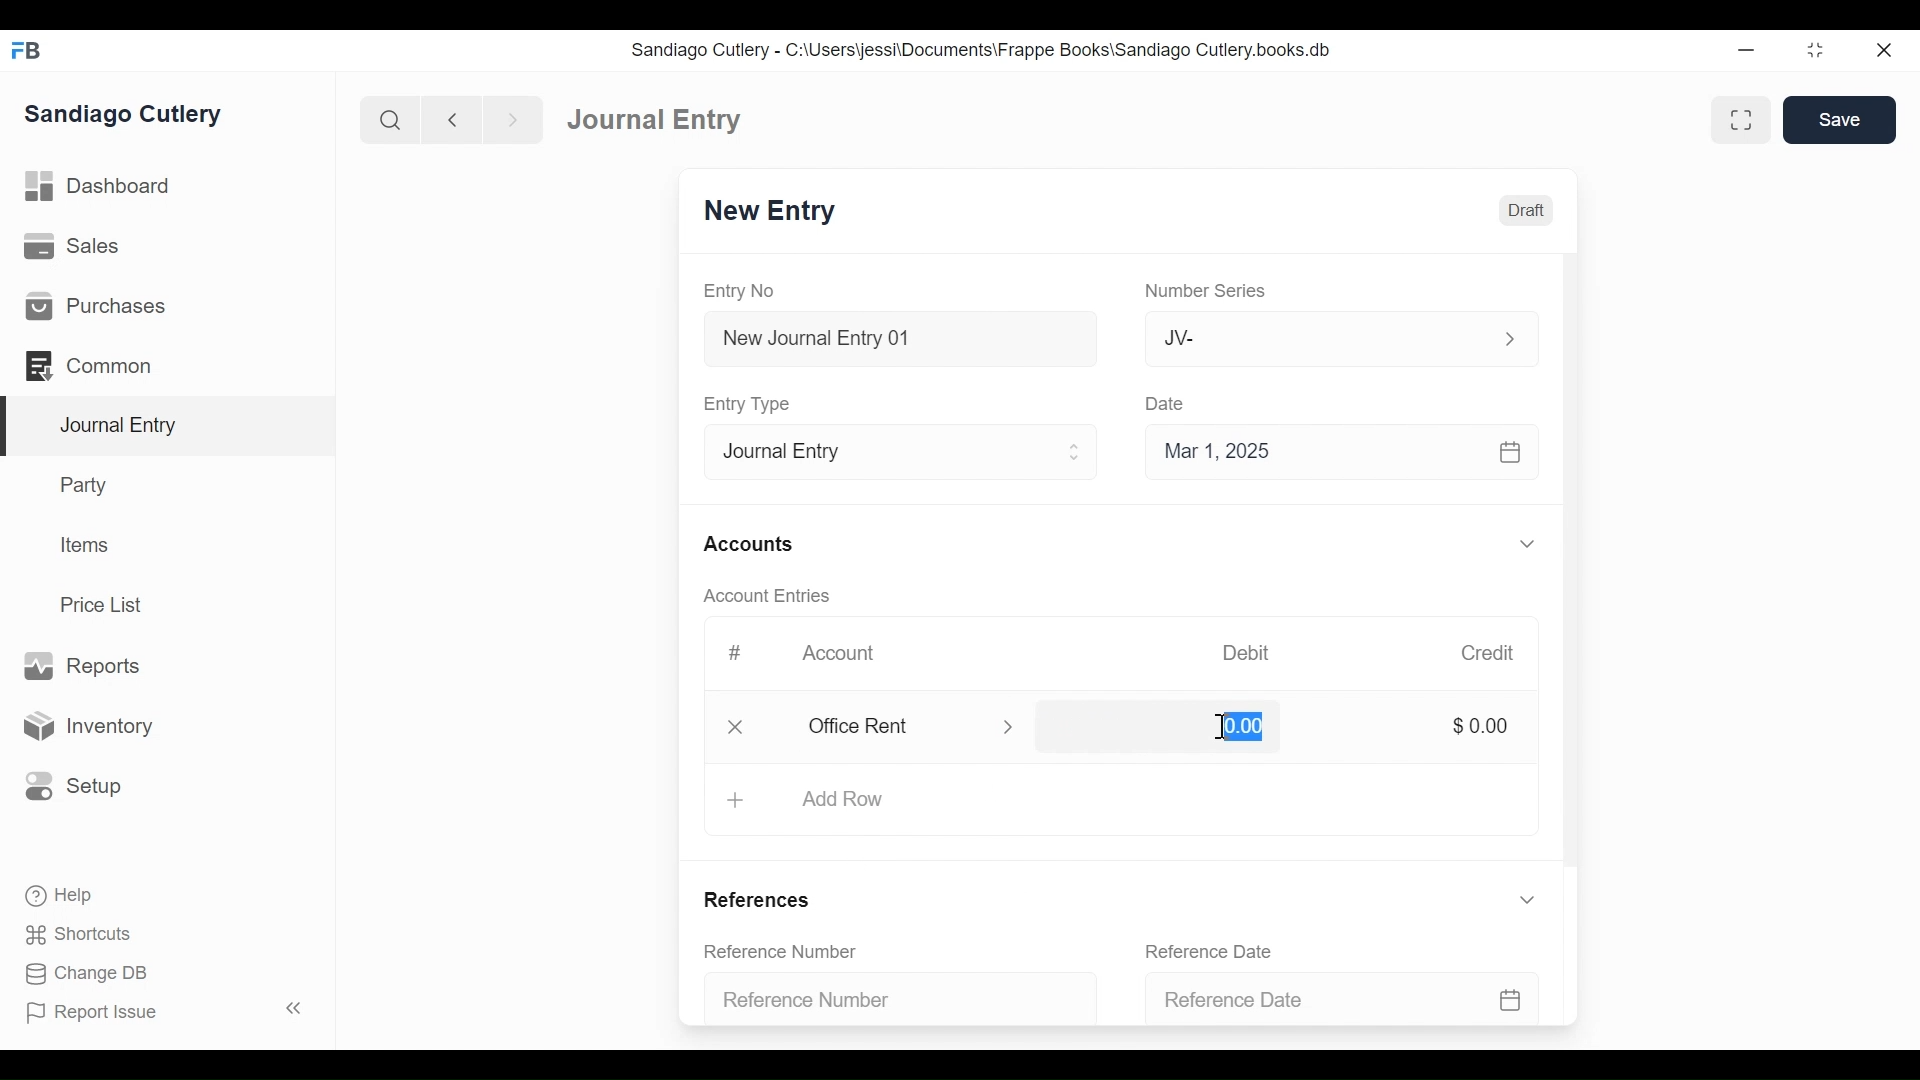 This screenshot has height=1080, width=1920. Describe the element at coordinates (747, 544) in the screenshot. I see `Accounts` at that location.